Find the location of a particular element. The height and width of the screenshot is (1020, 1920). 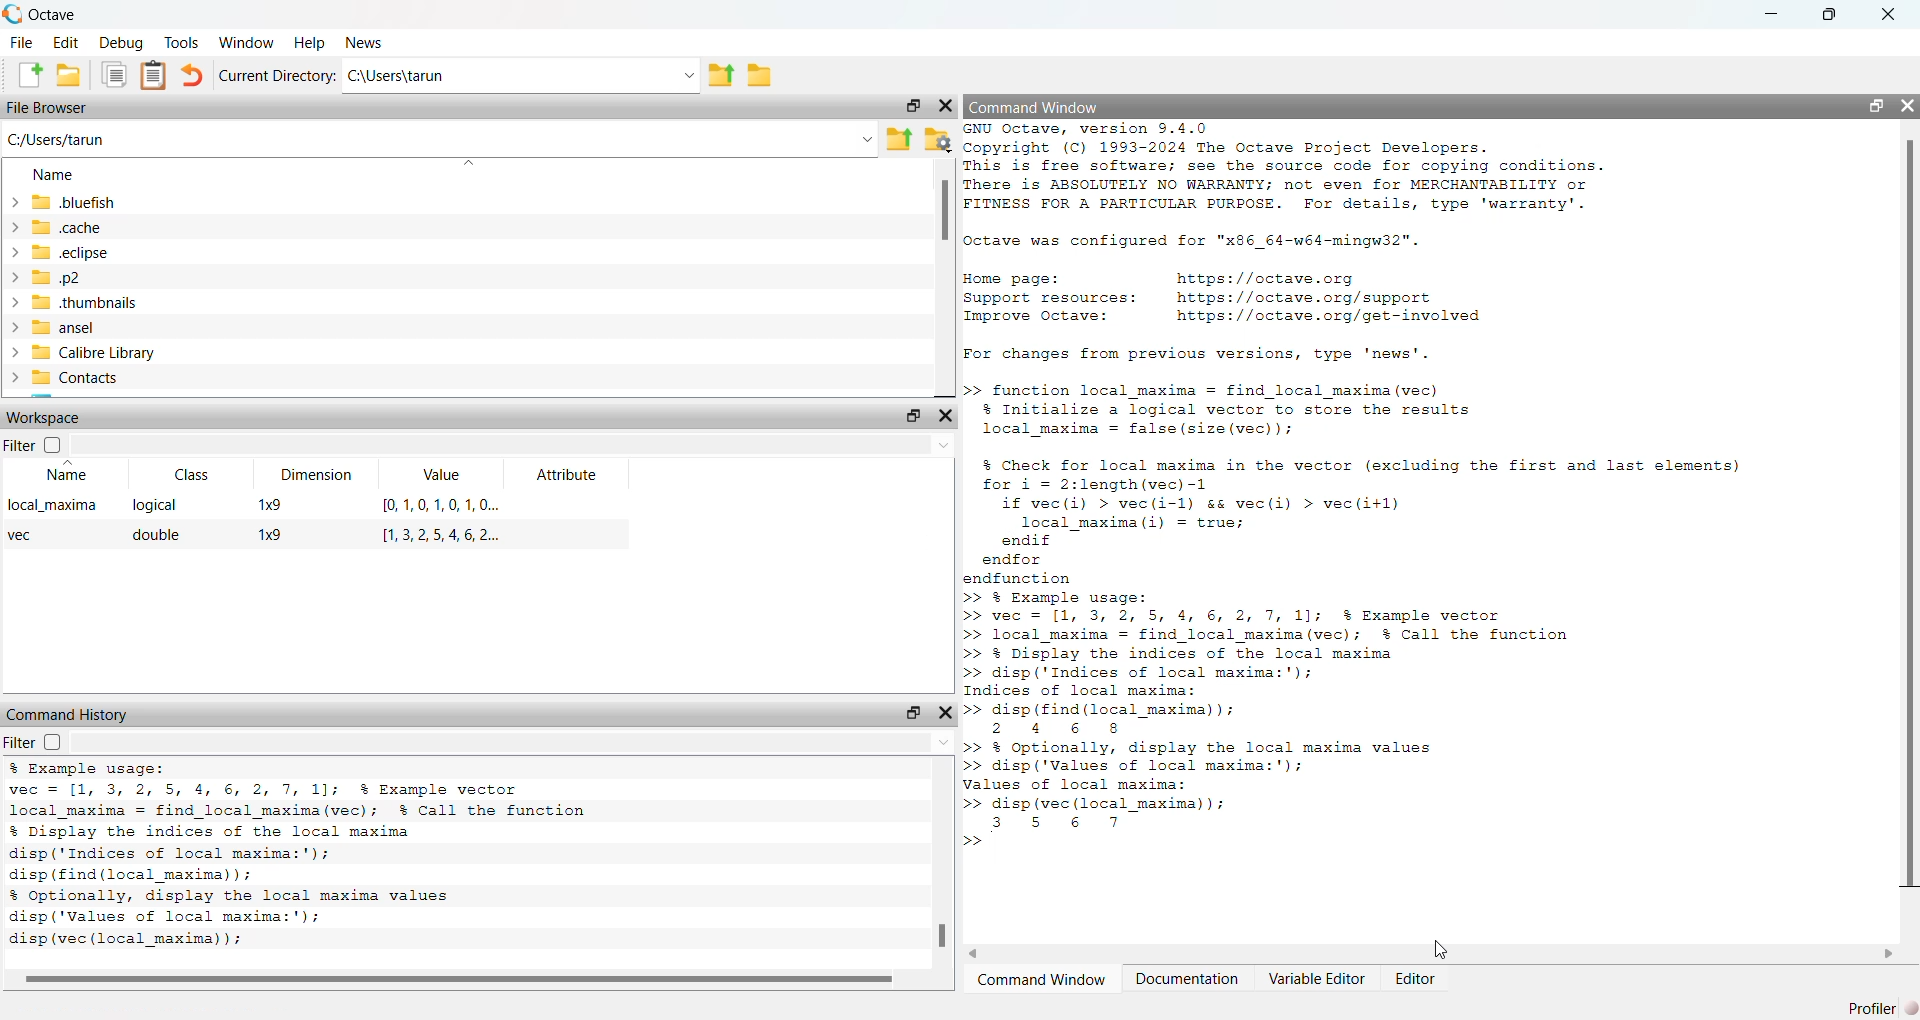

Undock Widget is located at coordinates (911, 105).